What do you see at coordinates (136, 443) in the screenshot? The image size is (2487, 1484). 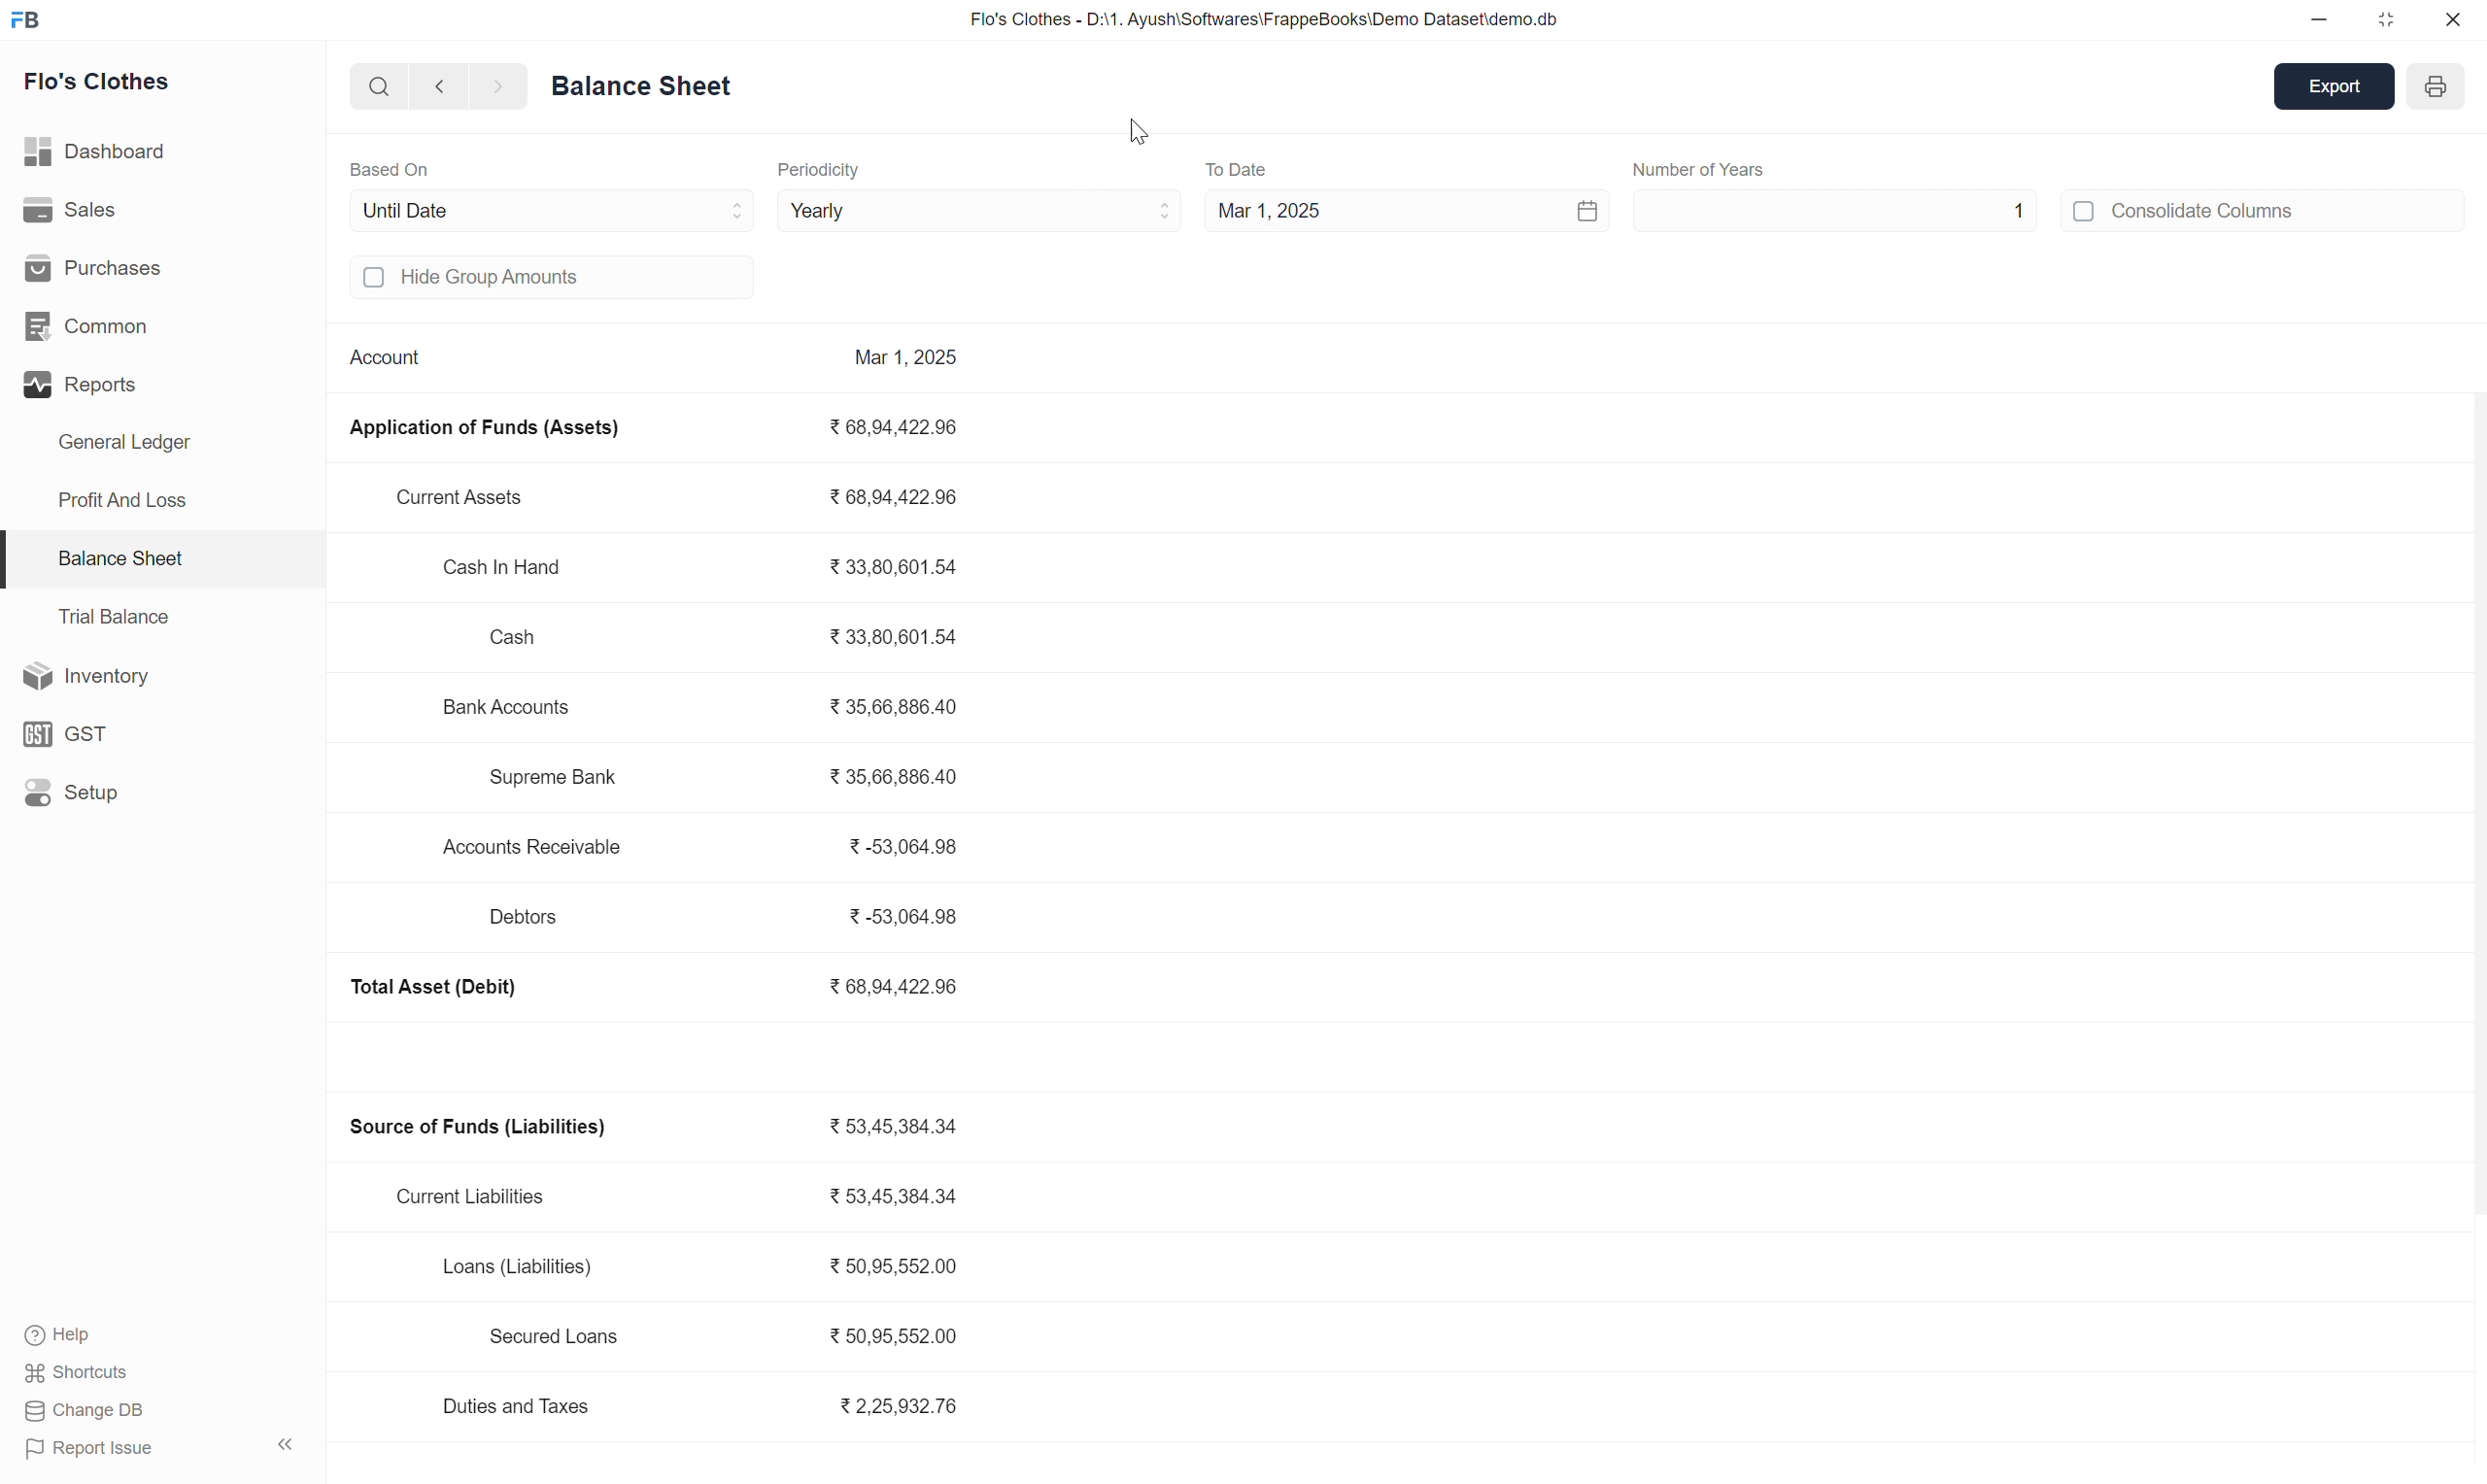 I see `General Ledger` at bounding box center [136, 443].